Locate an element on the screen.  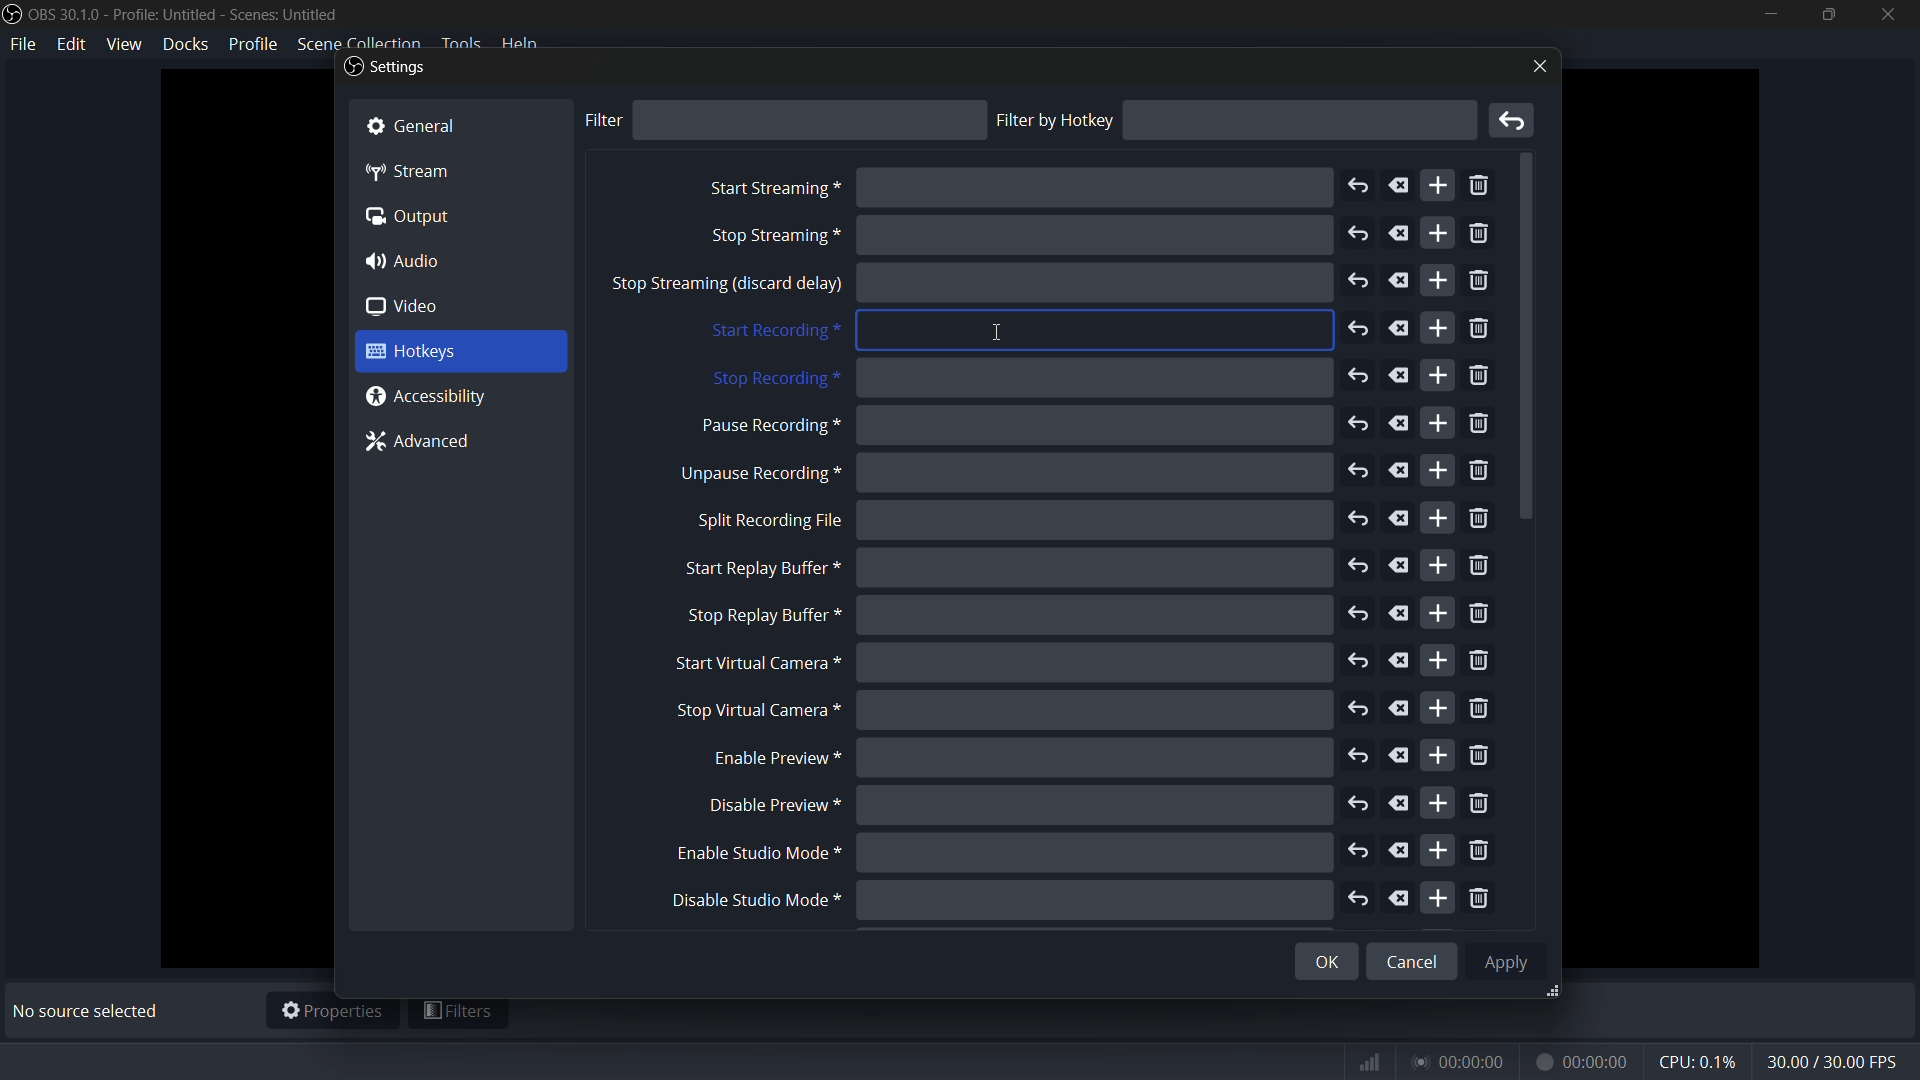
(a Output is located at coordinates (412, 219).